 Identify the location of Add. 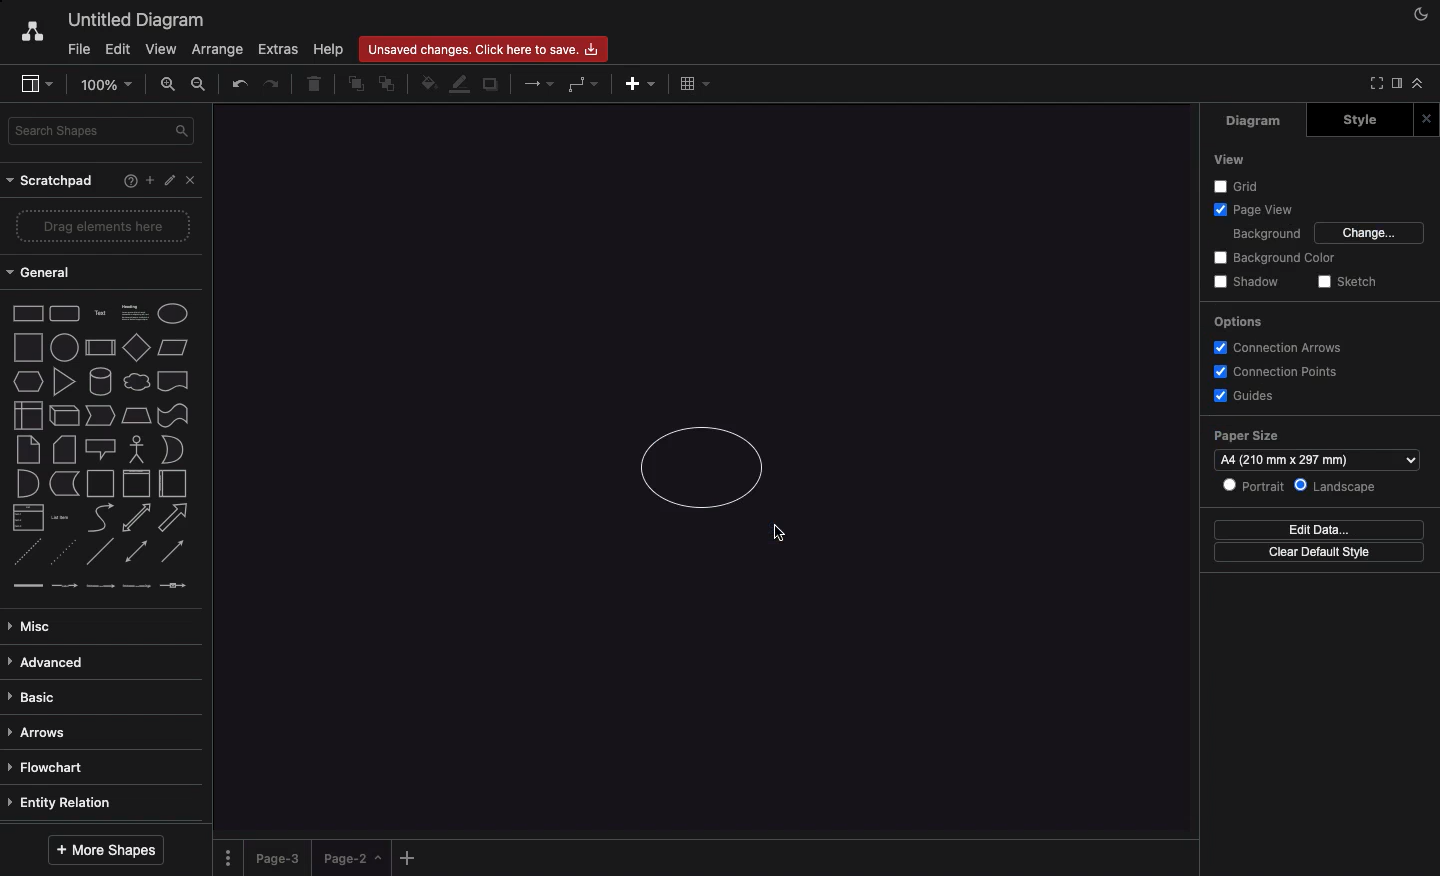
(149, 179).